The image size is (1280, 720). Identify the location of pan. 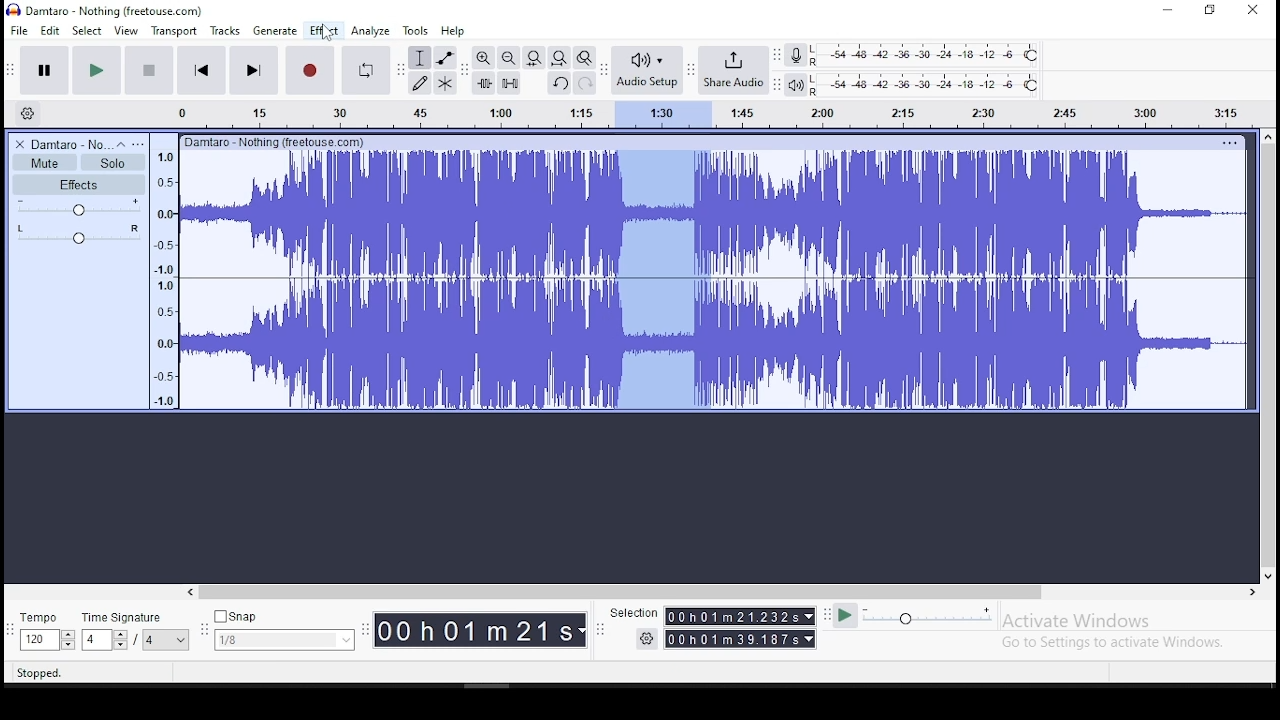
(79, 234).